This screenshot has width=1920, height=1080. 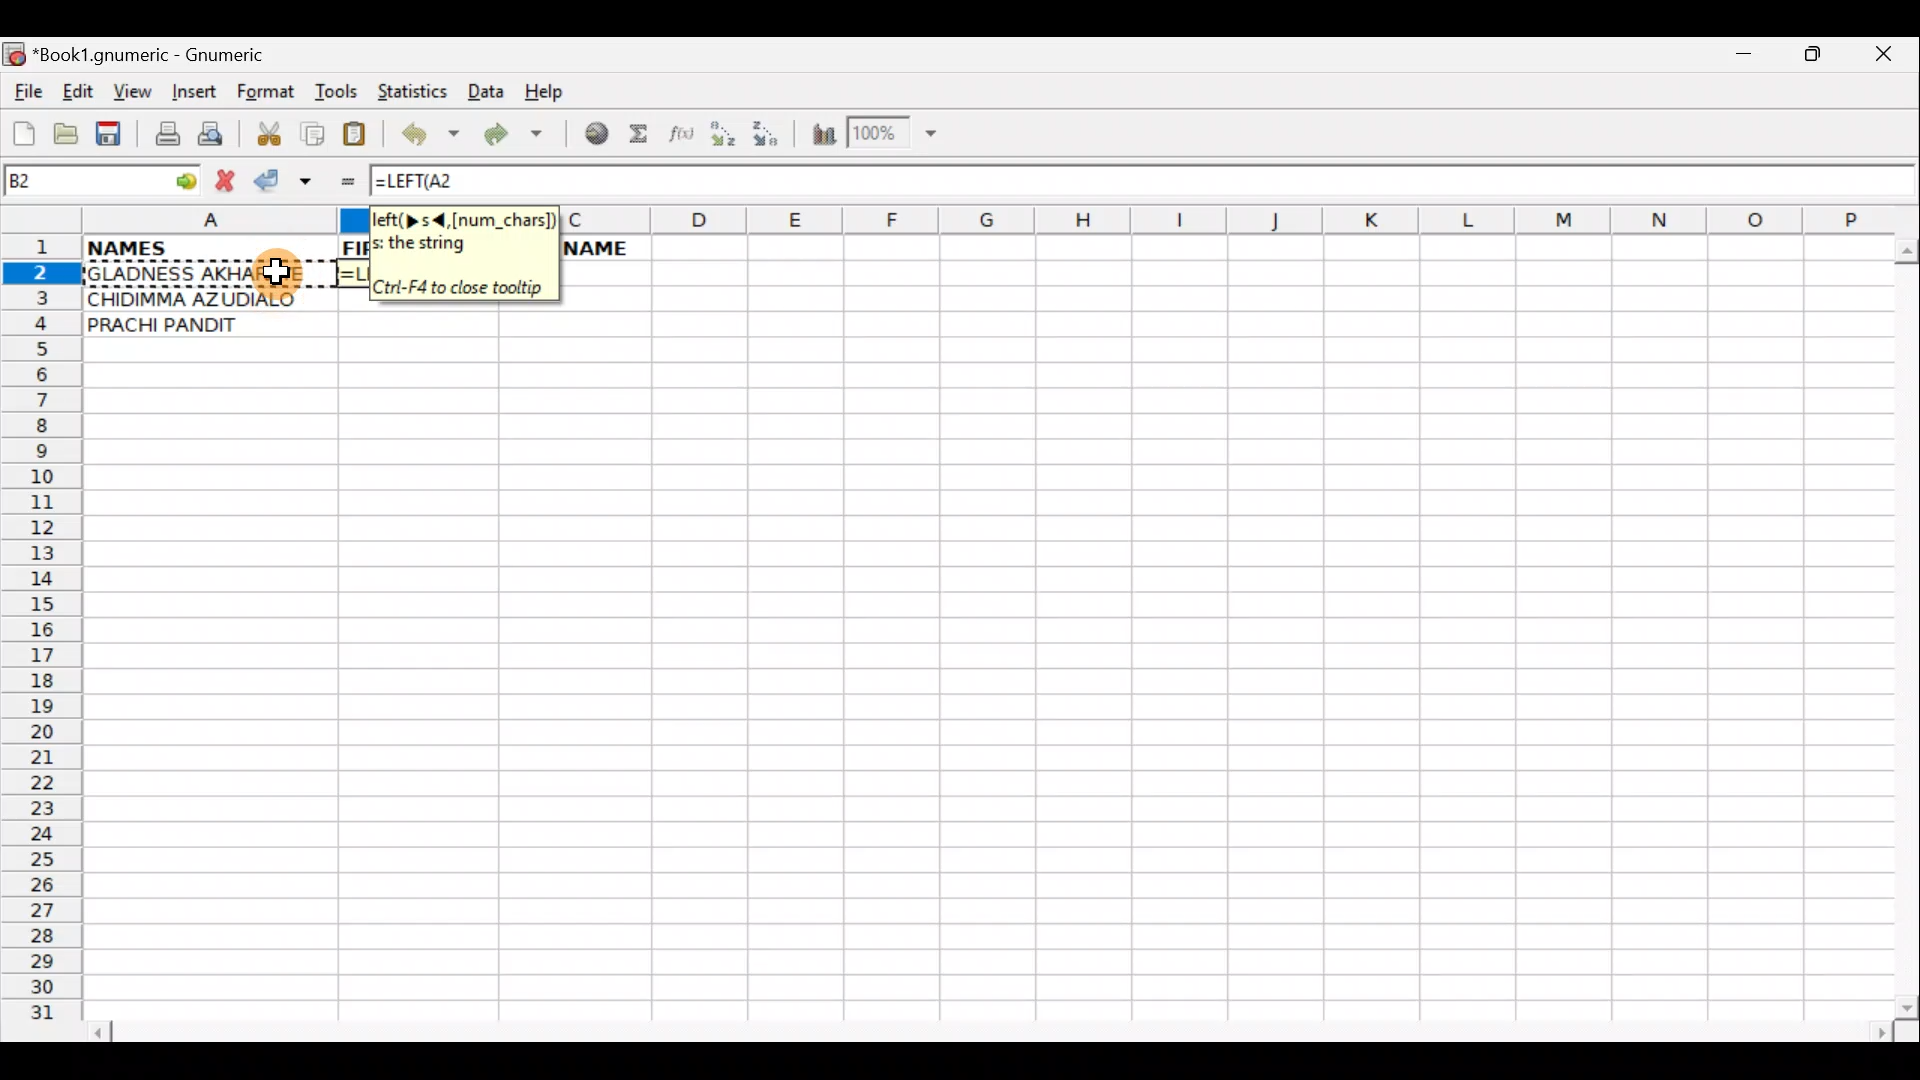 I want to click on Sort Ascending order, so click(x=729, y=138).